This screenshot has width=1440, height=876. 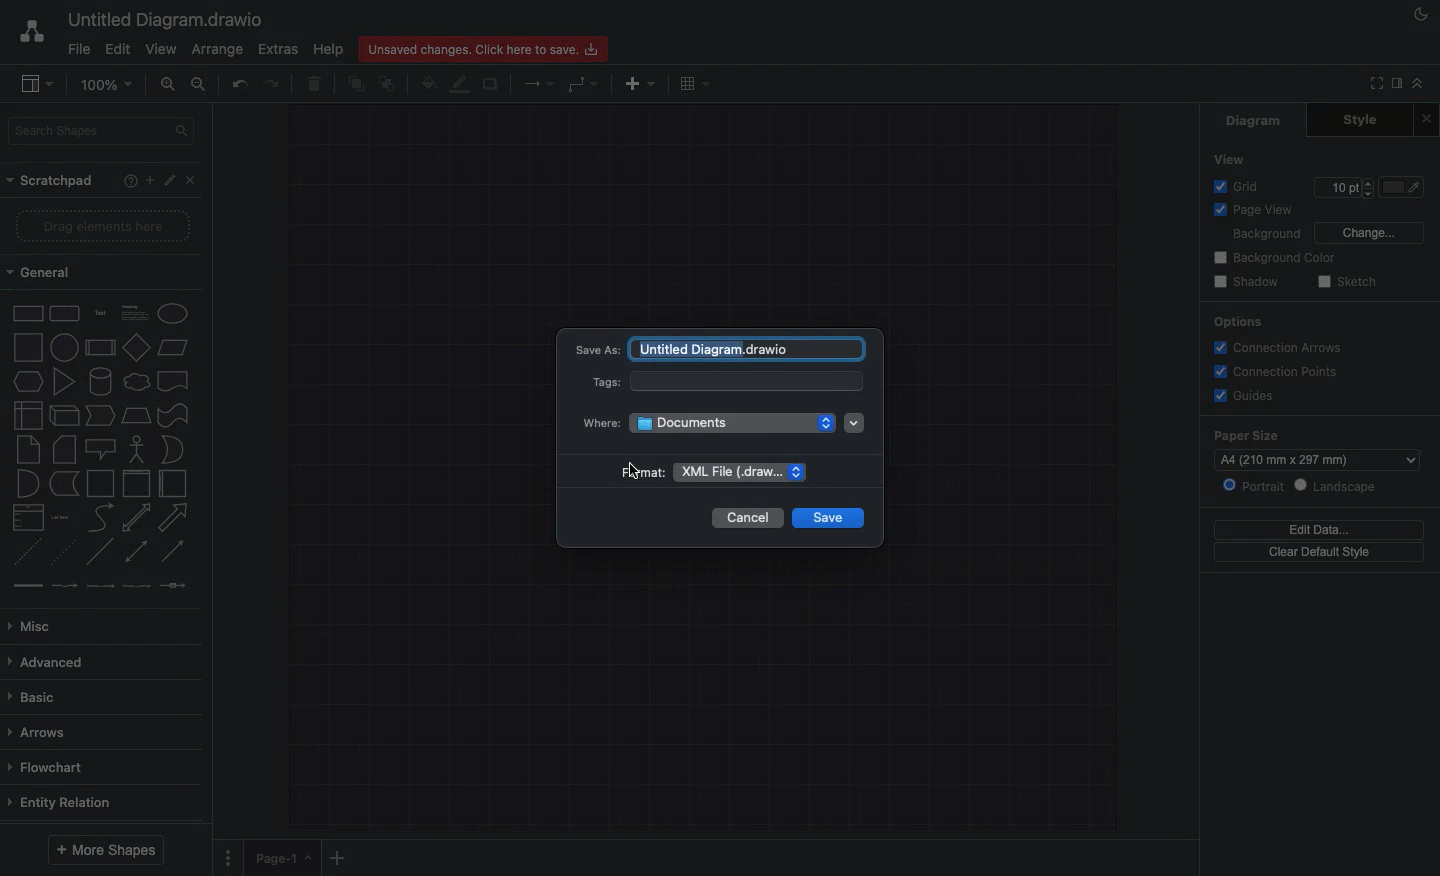 What do you see at coordinates (827, 518) in the screenshot?
I see `Save` at bounding box center [827, 518].